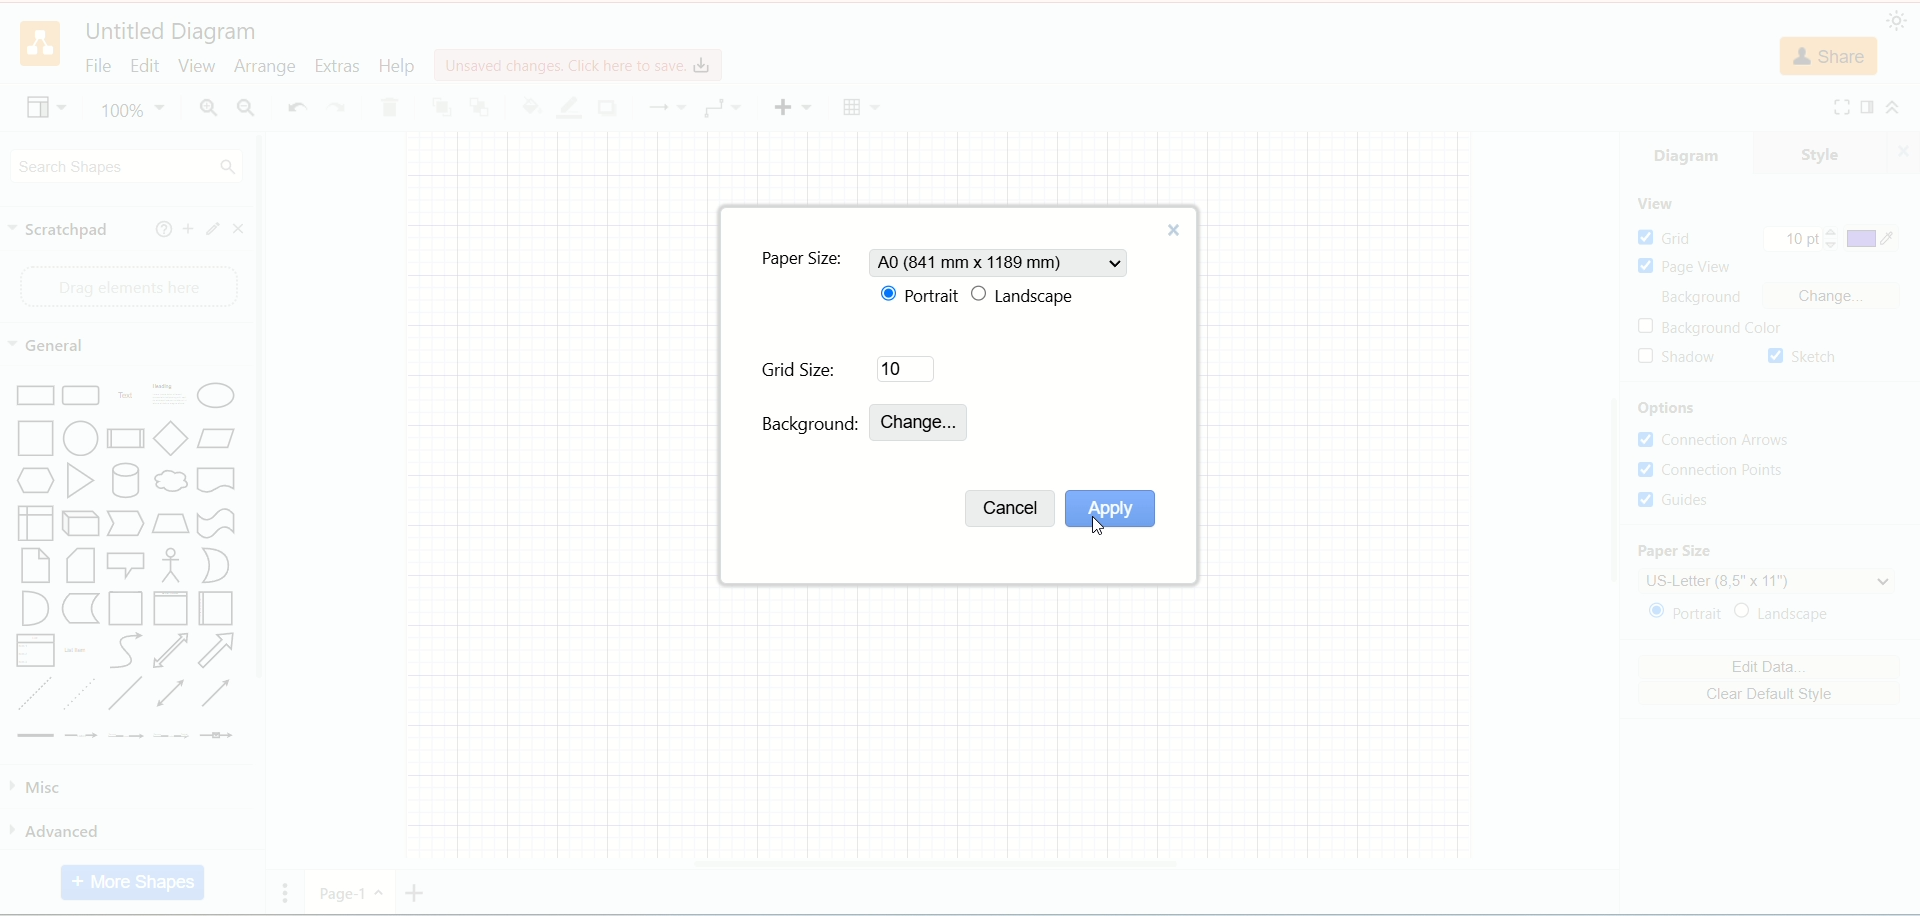 This screenshot has width=1920, height=916. I want to click on connection points, so click(1711, 469).